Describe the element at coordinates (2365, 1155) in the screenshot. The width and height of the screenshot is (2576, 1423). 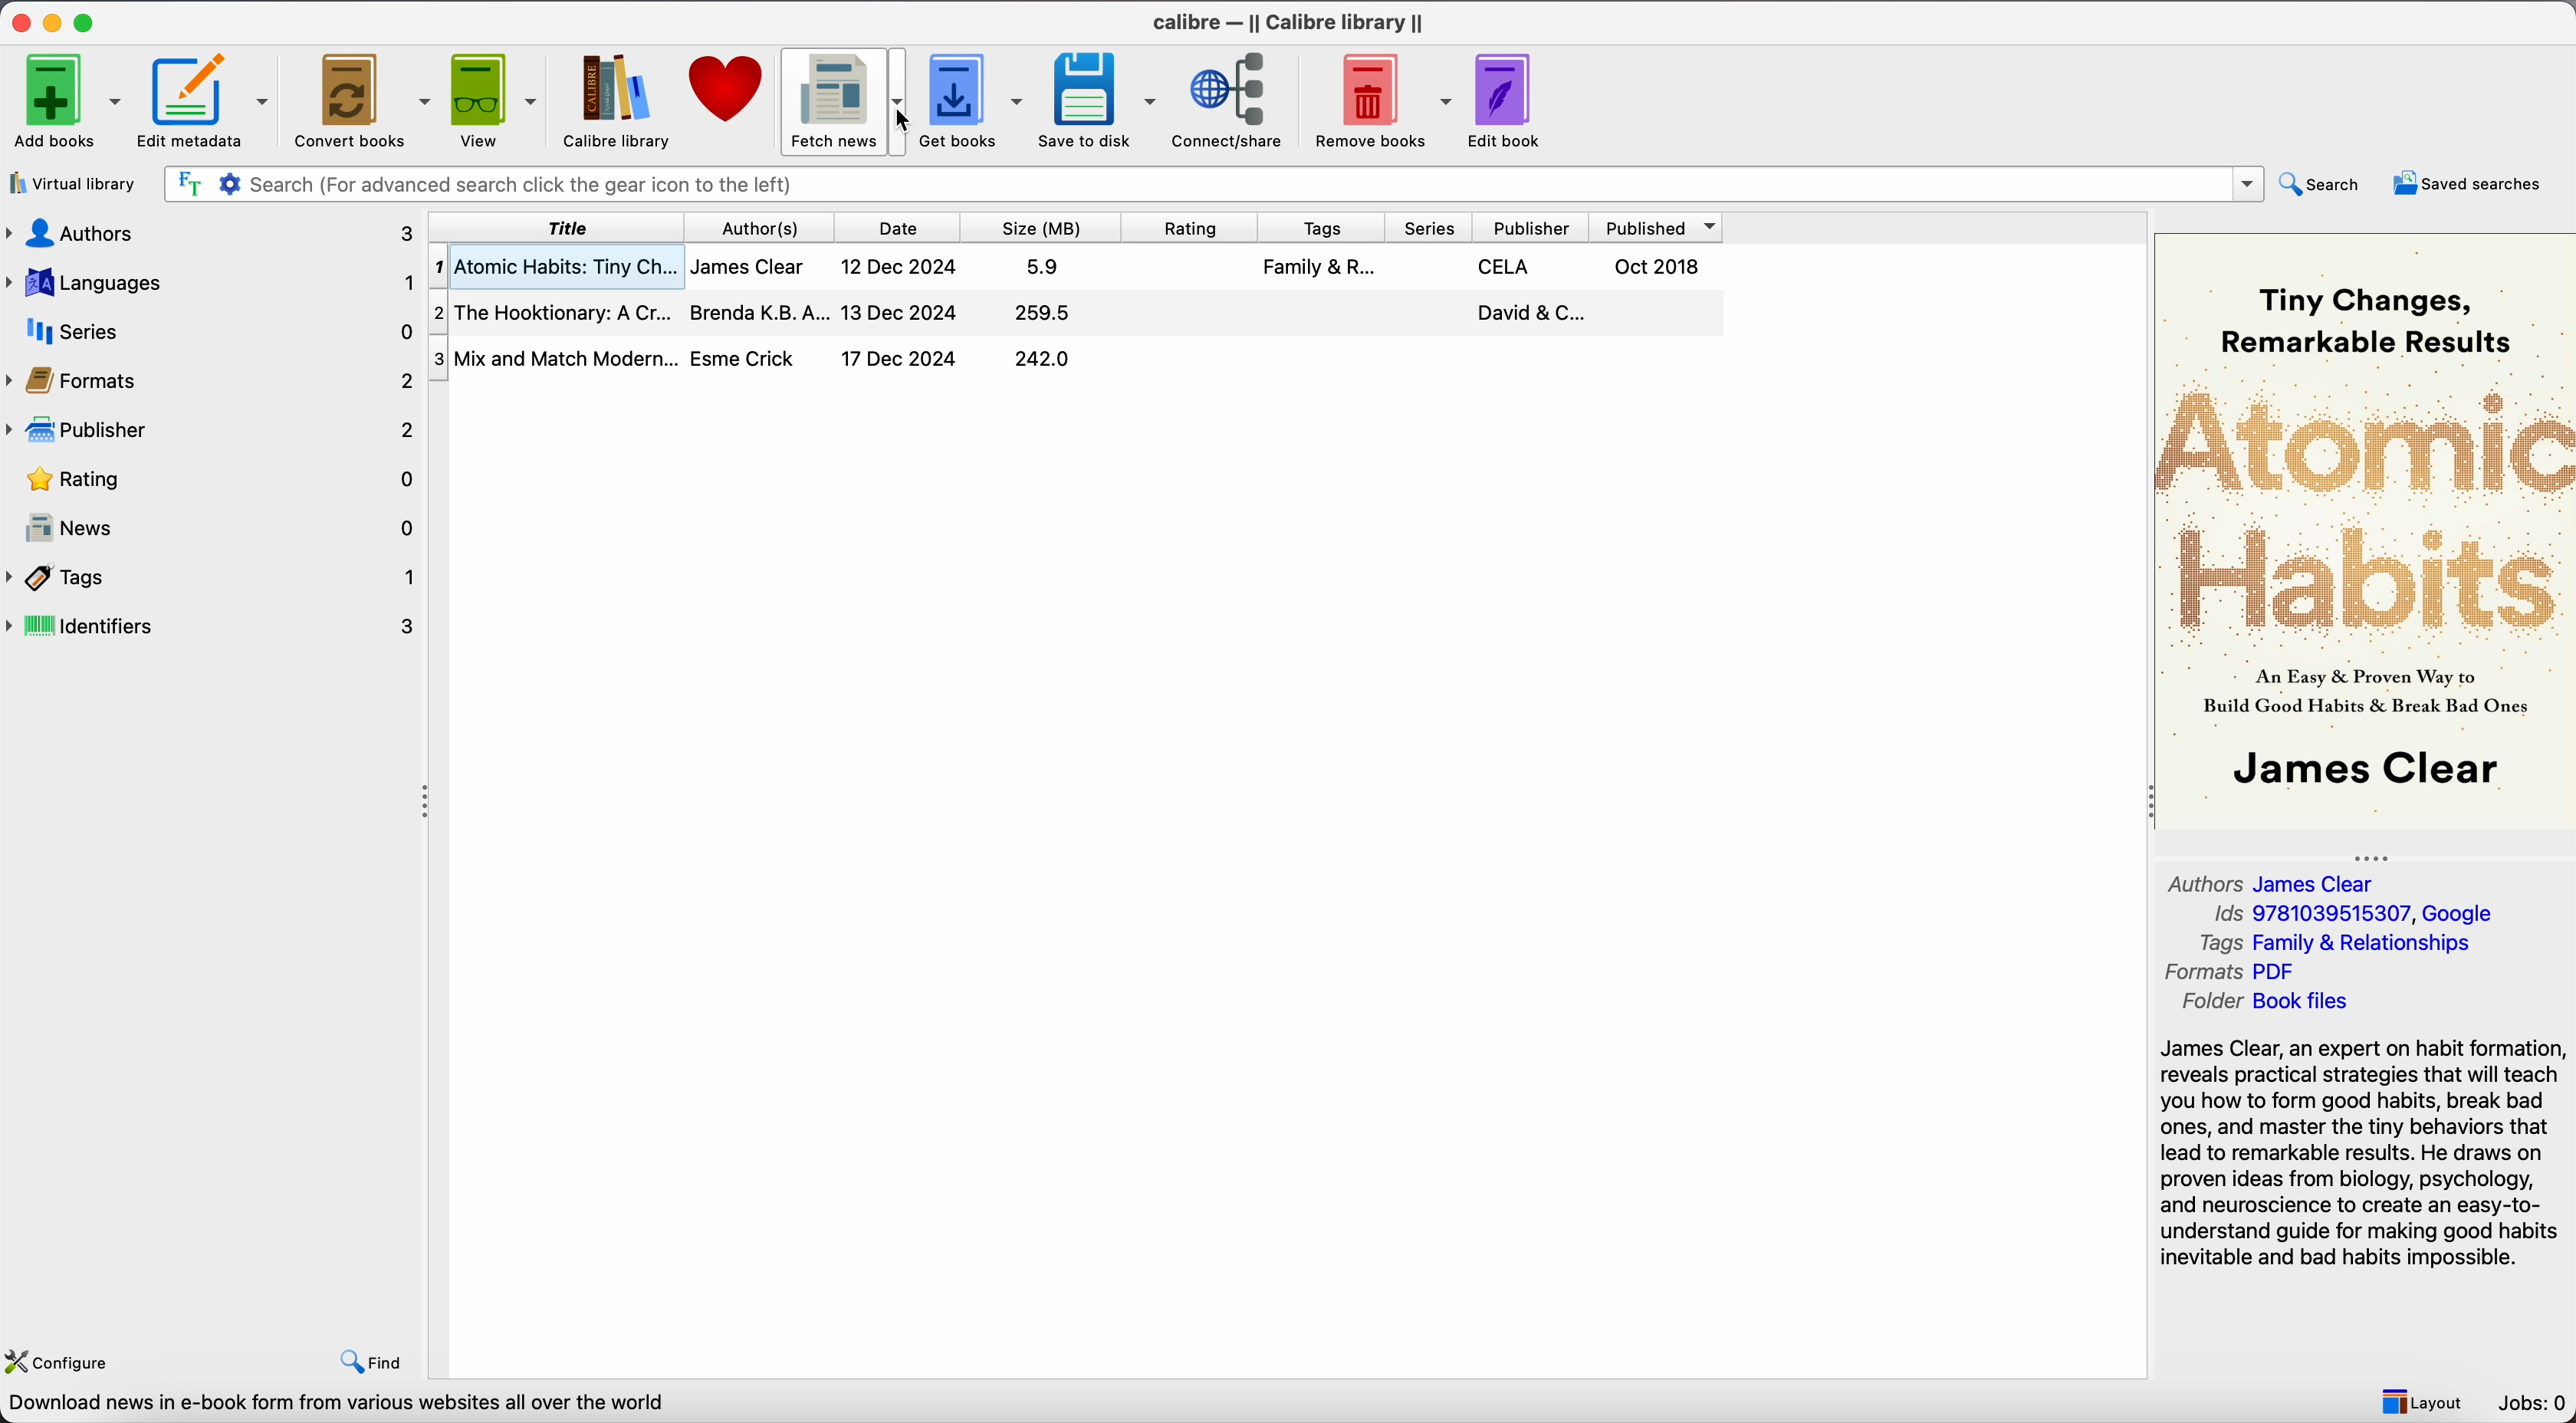
I see `synopsis` at that location.